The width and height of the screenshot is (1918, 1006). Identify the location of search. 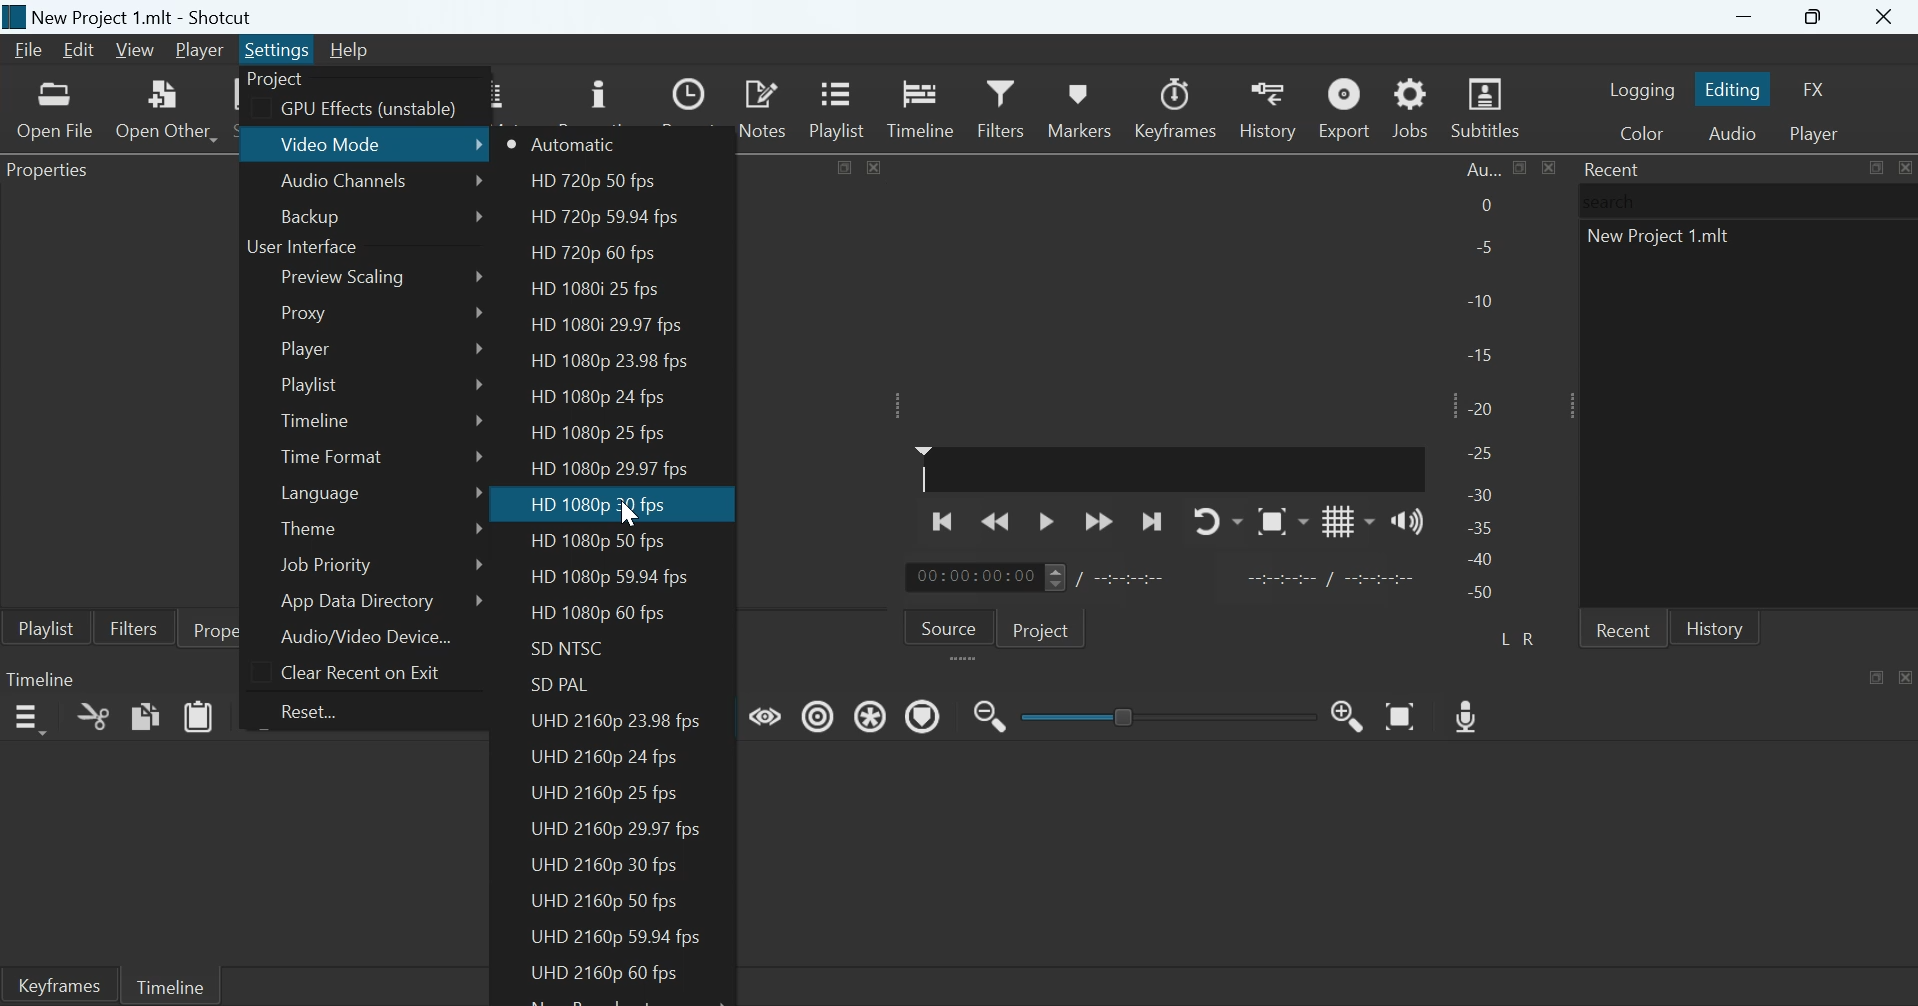
(1615, 201).